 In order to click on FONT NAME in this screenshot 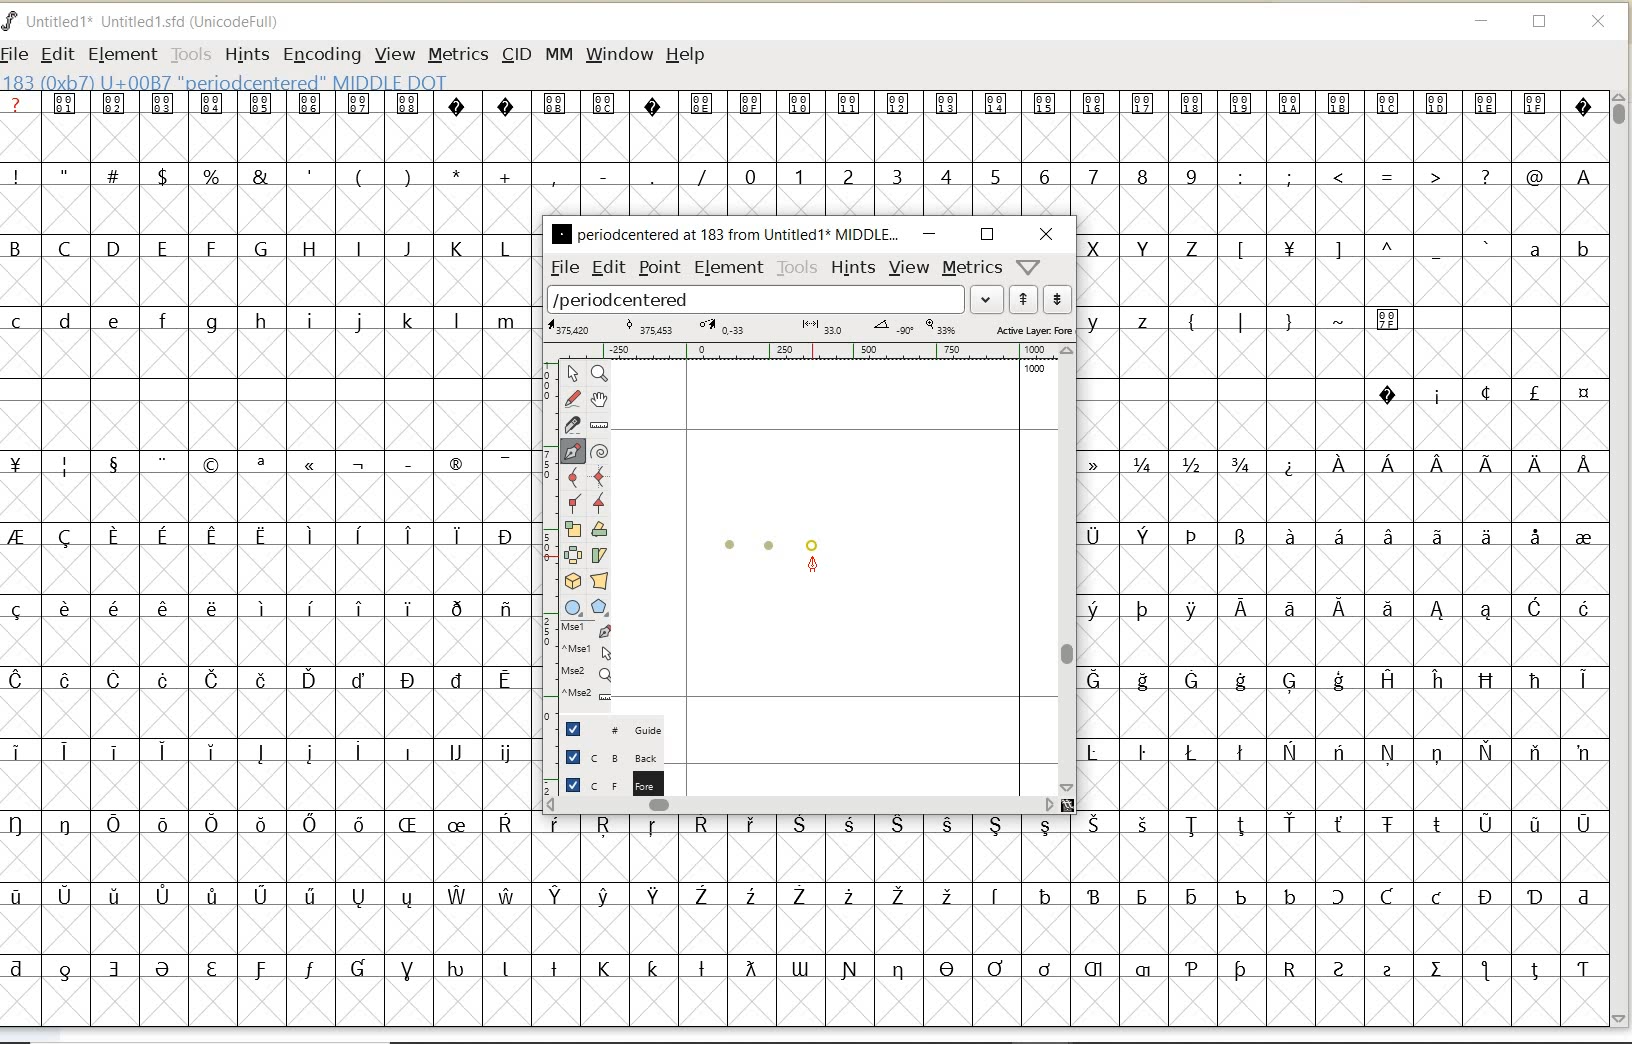, I will do `click(156, 22)`.